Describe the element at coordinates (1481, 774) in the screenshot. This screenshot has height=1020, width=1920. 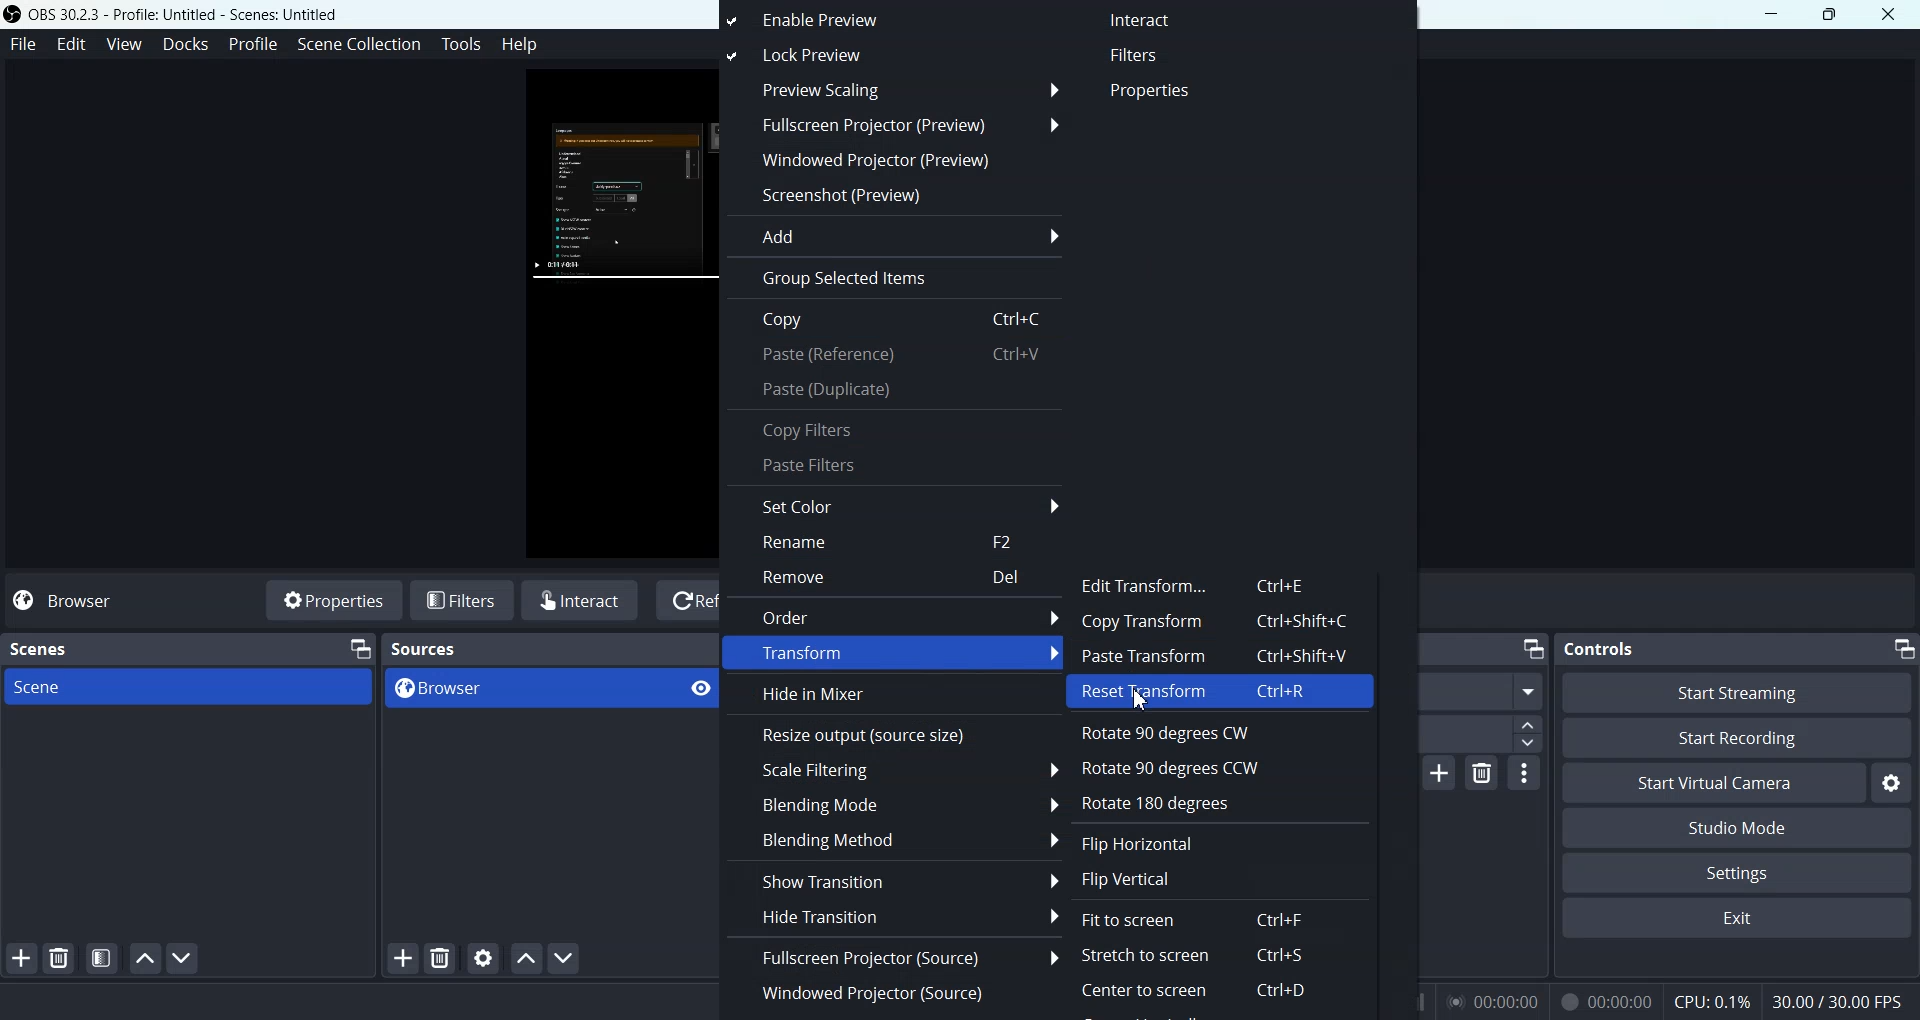
I see `Remove configurable transition` at that location.